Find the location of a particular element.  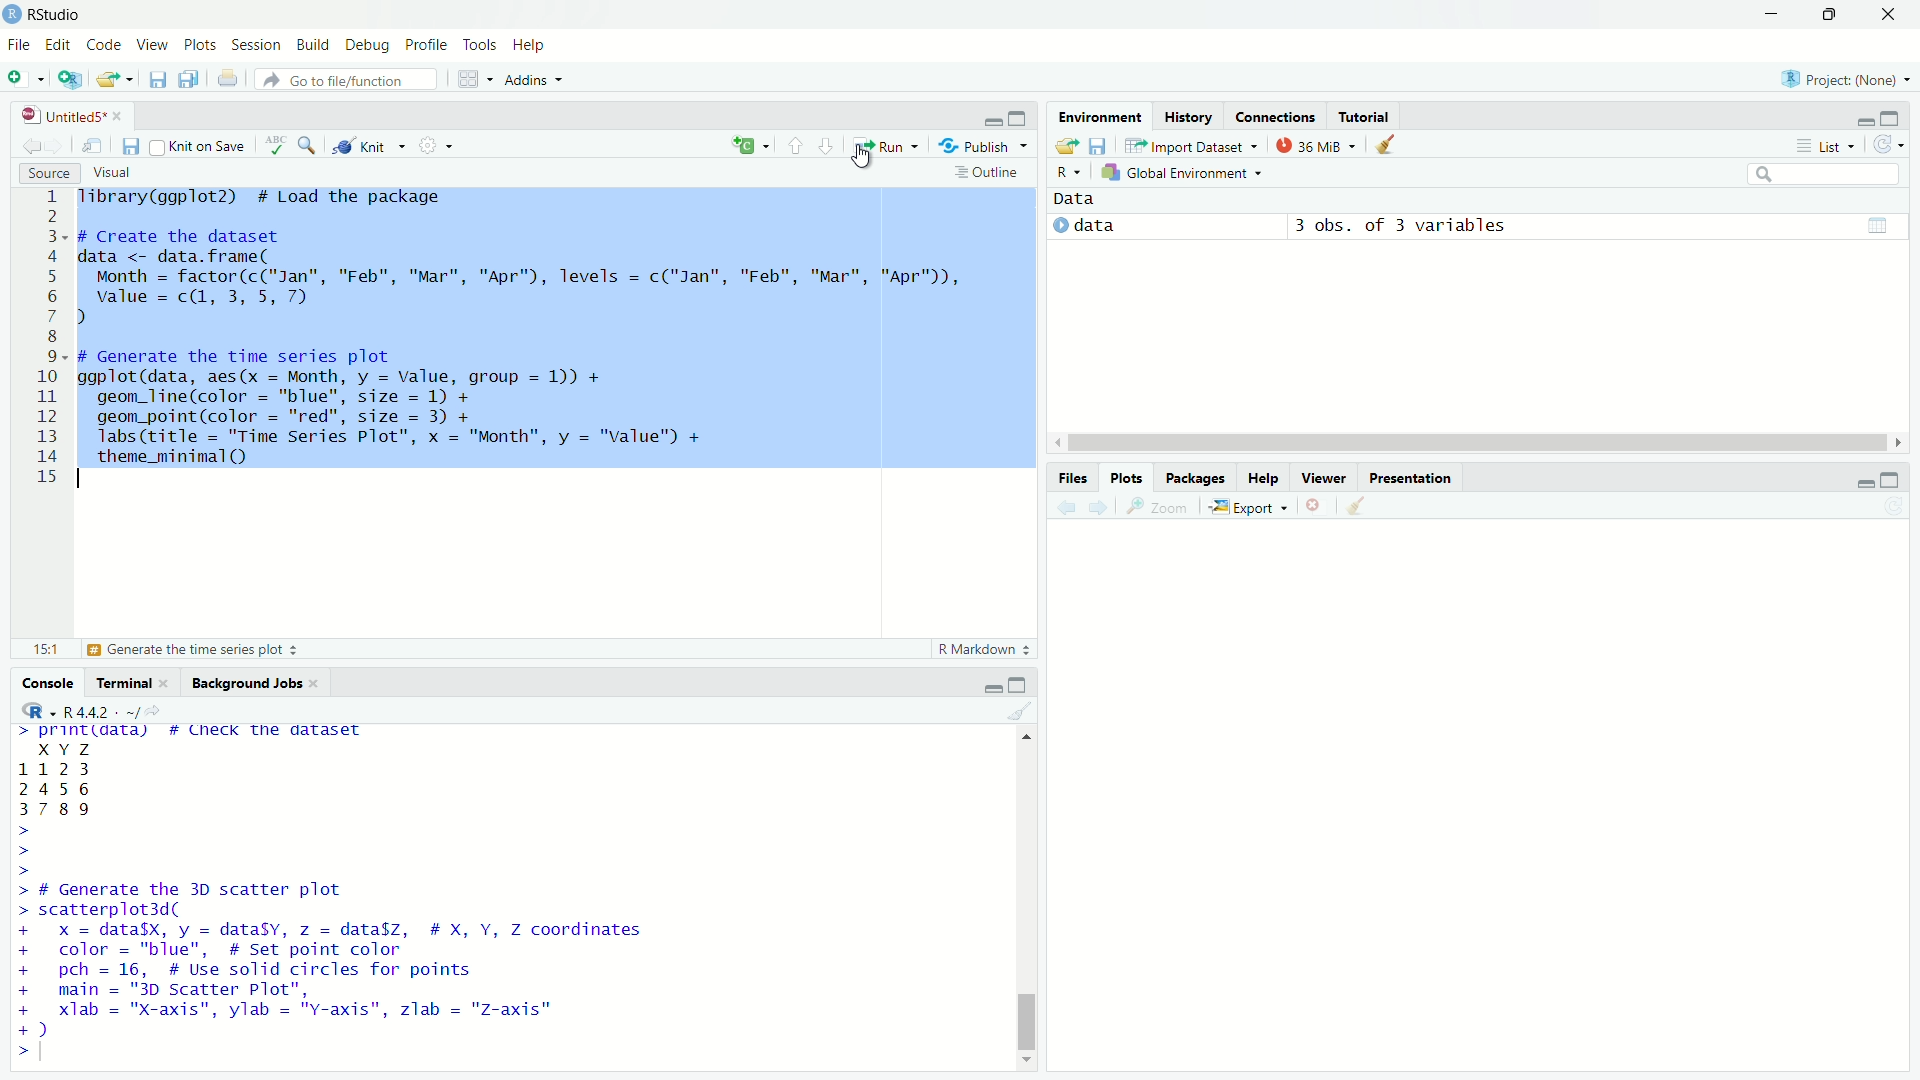

maximize is located at coordinates (1023, 113).